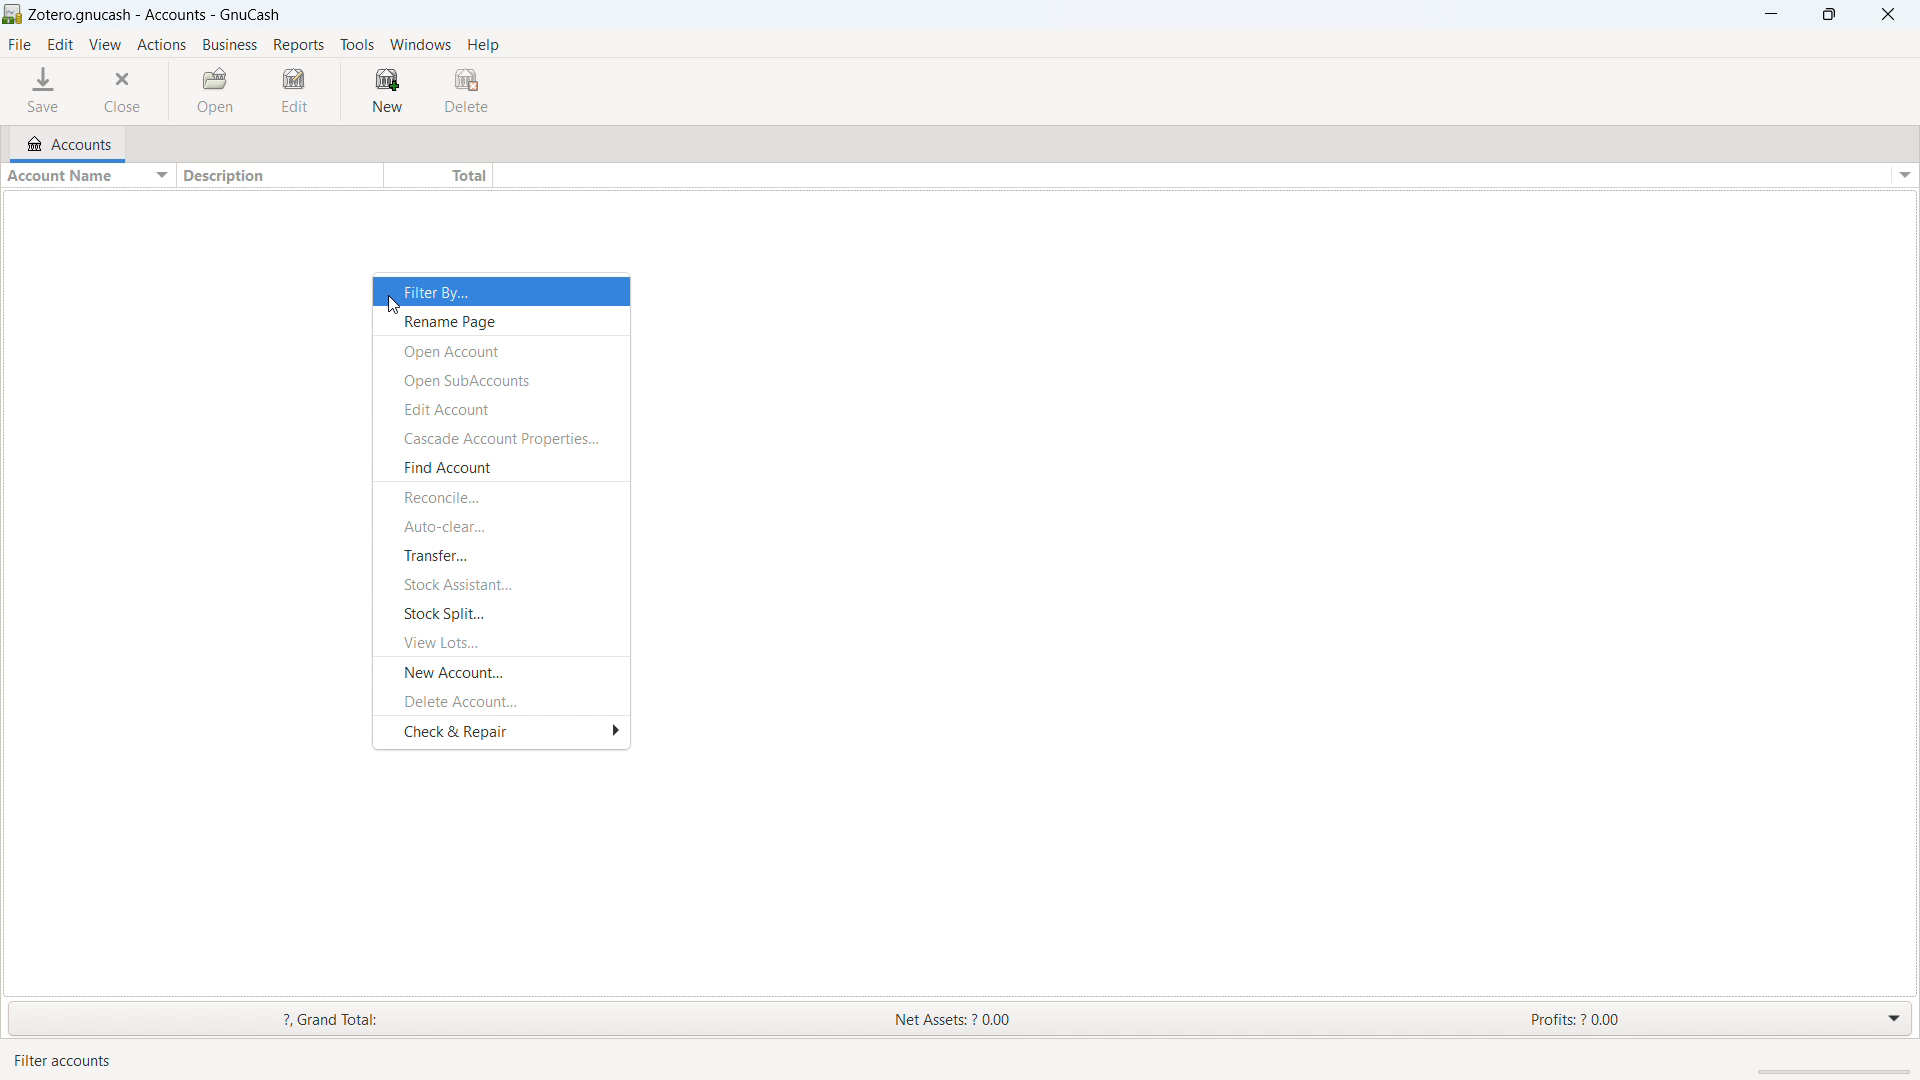 This screenshot has height=1080, width=1920. What do you see at coordinates (274, 176) in the screenshot?
I see `description` at bounding box center [274, 176].